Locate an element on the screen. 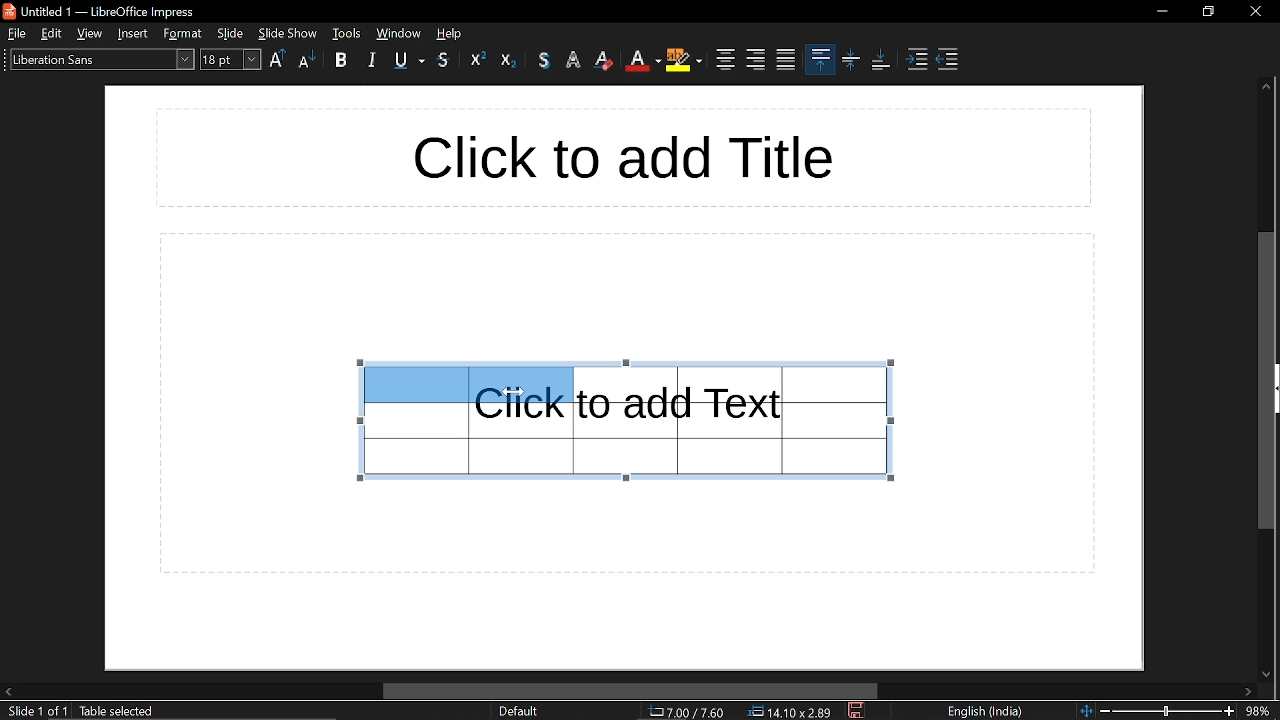 The height and width of the screenshot is (720, 1280). cursor is located at coordinates (512, 392).